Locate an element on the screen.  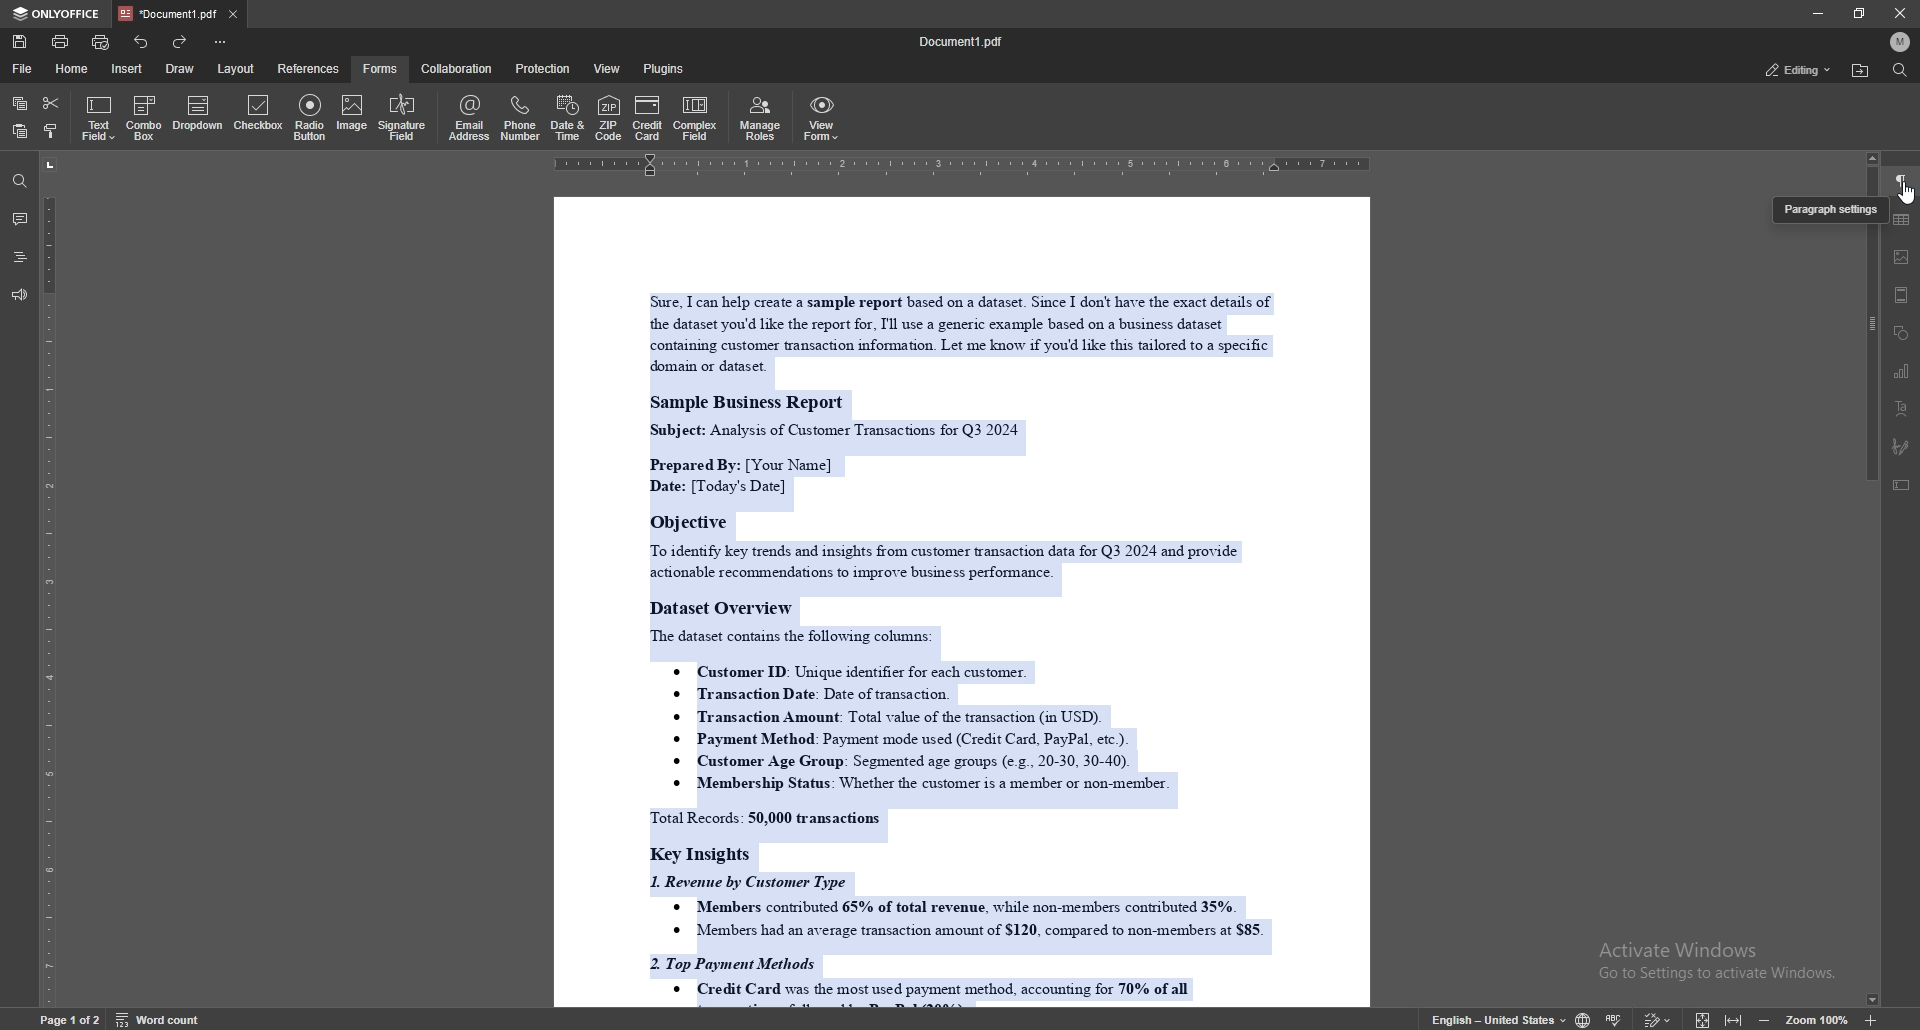
combo box is located at coordinates (144, 118).